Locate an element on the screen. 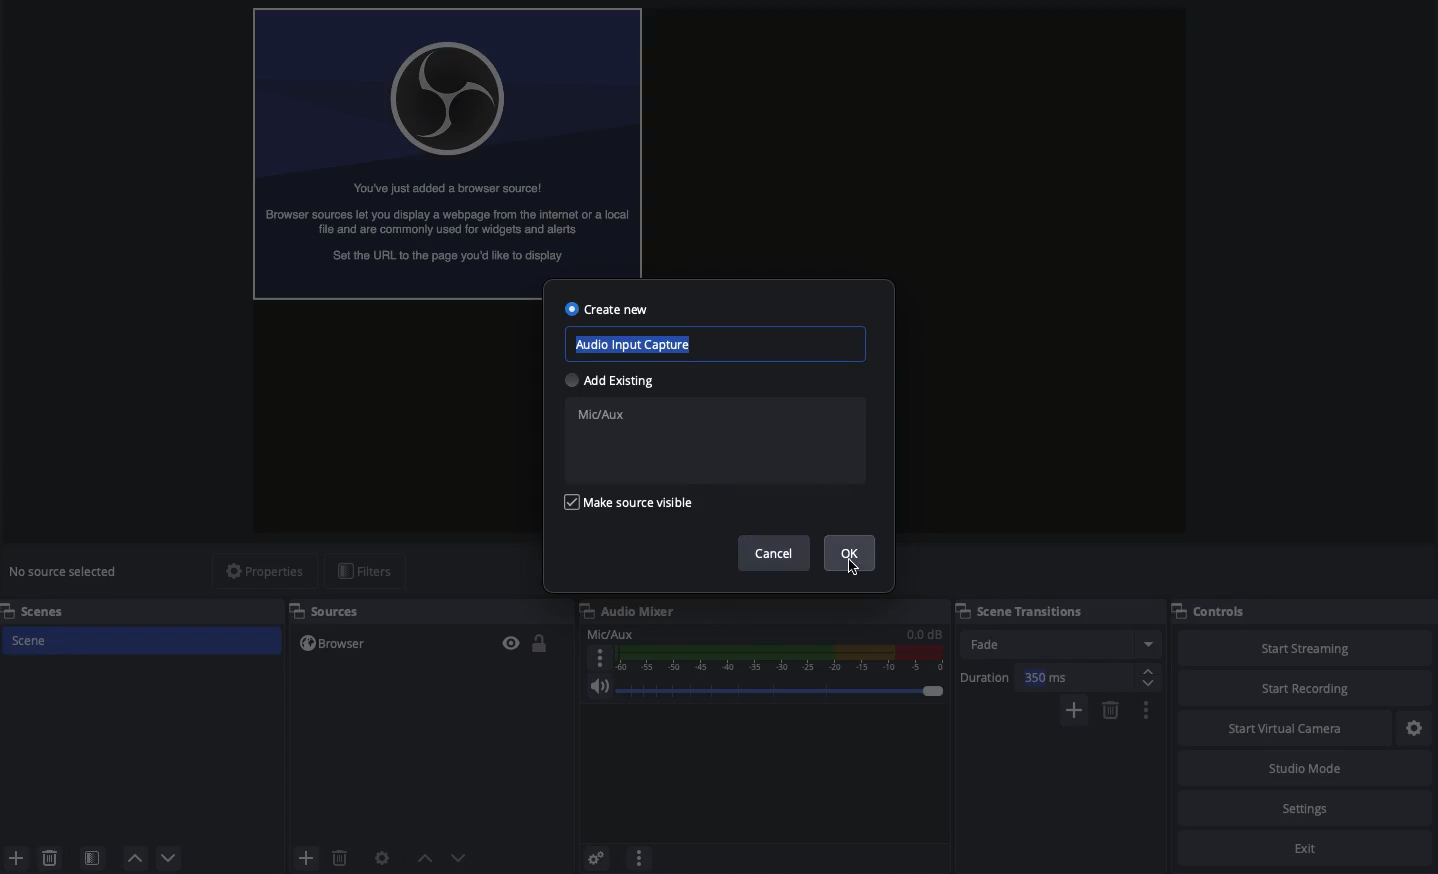 The height and width of the screenshot is (874, 1438). Add is located at coordinates (16, 858).